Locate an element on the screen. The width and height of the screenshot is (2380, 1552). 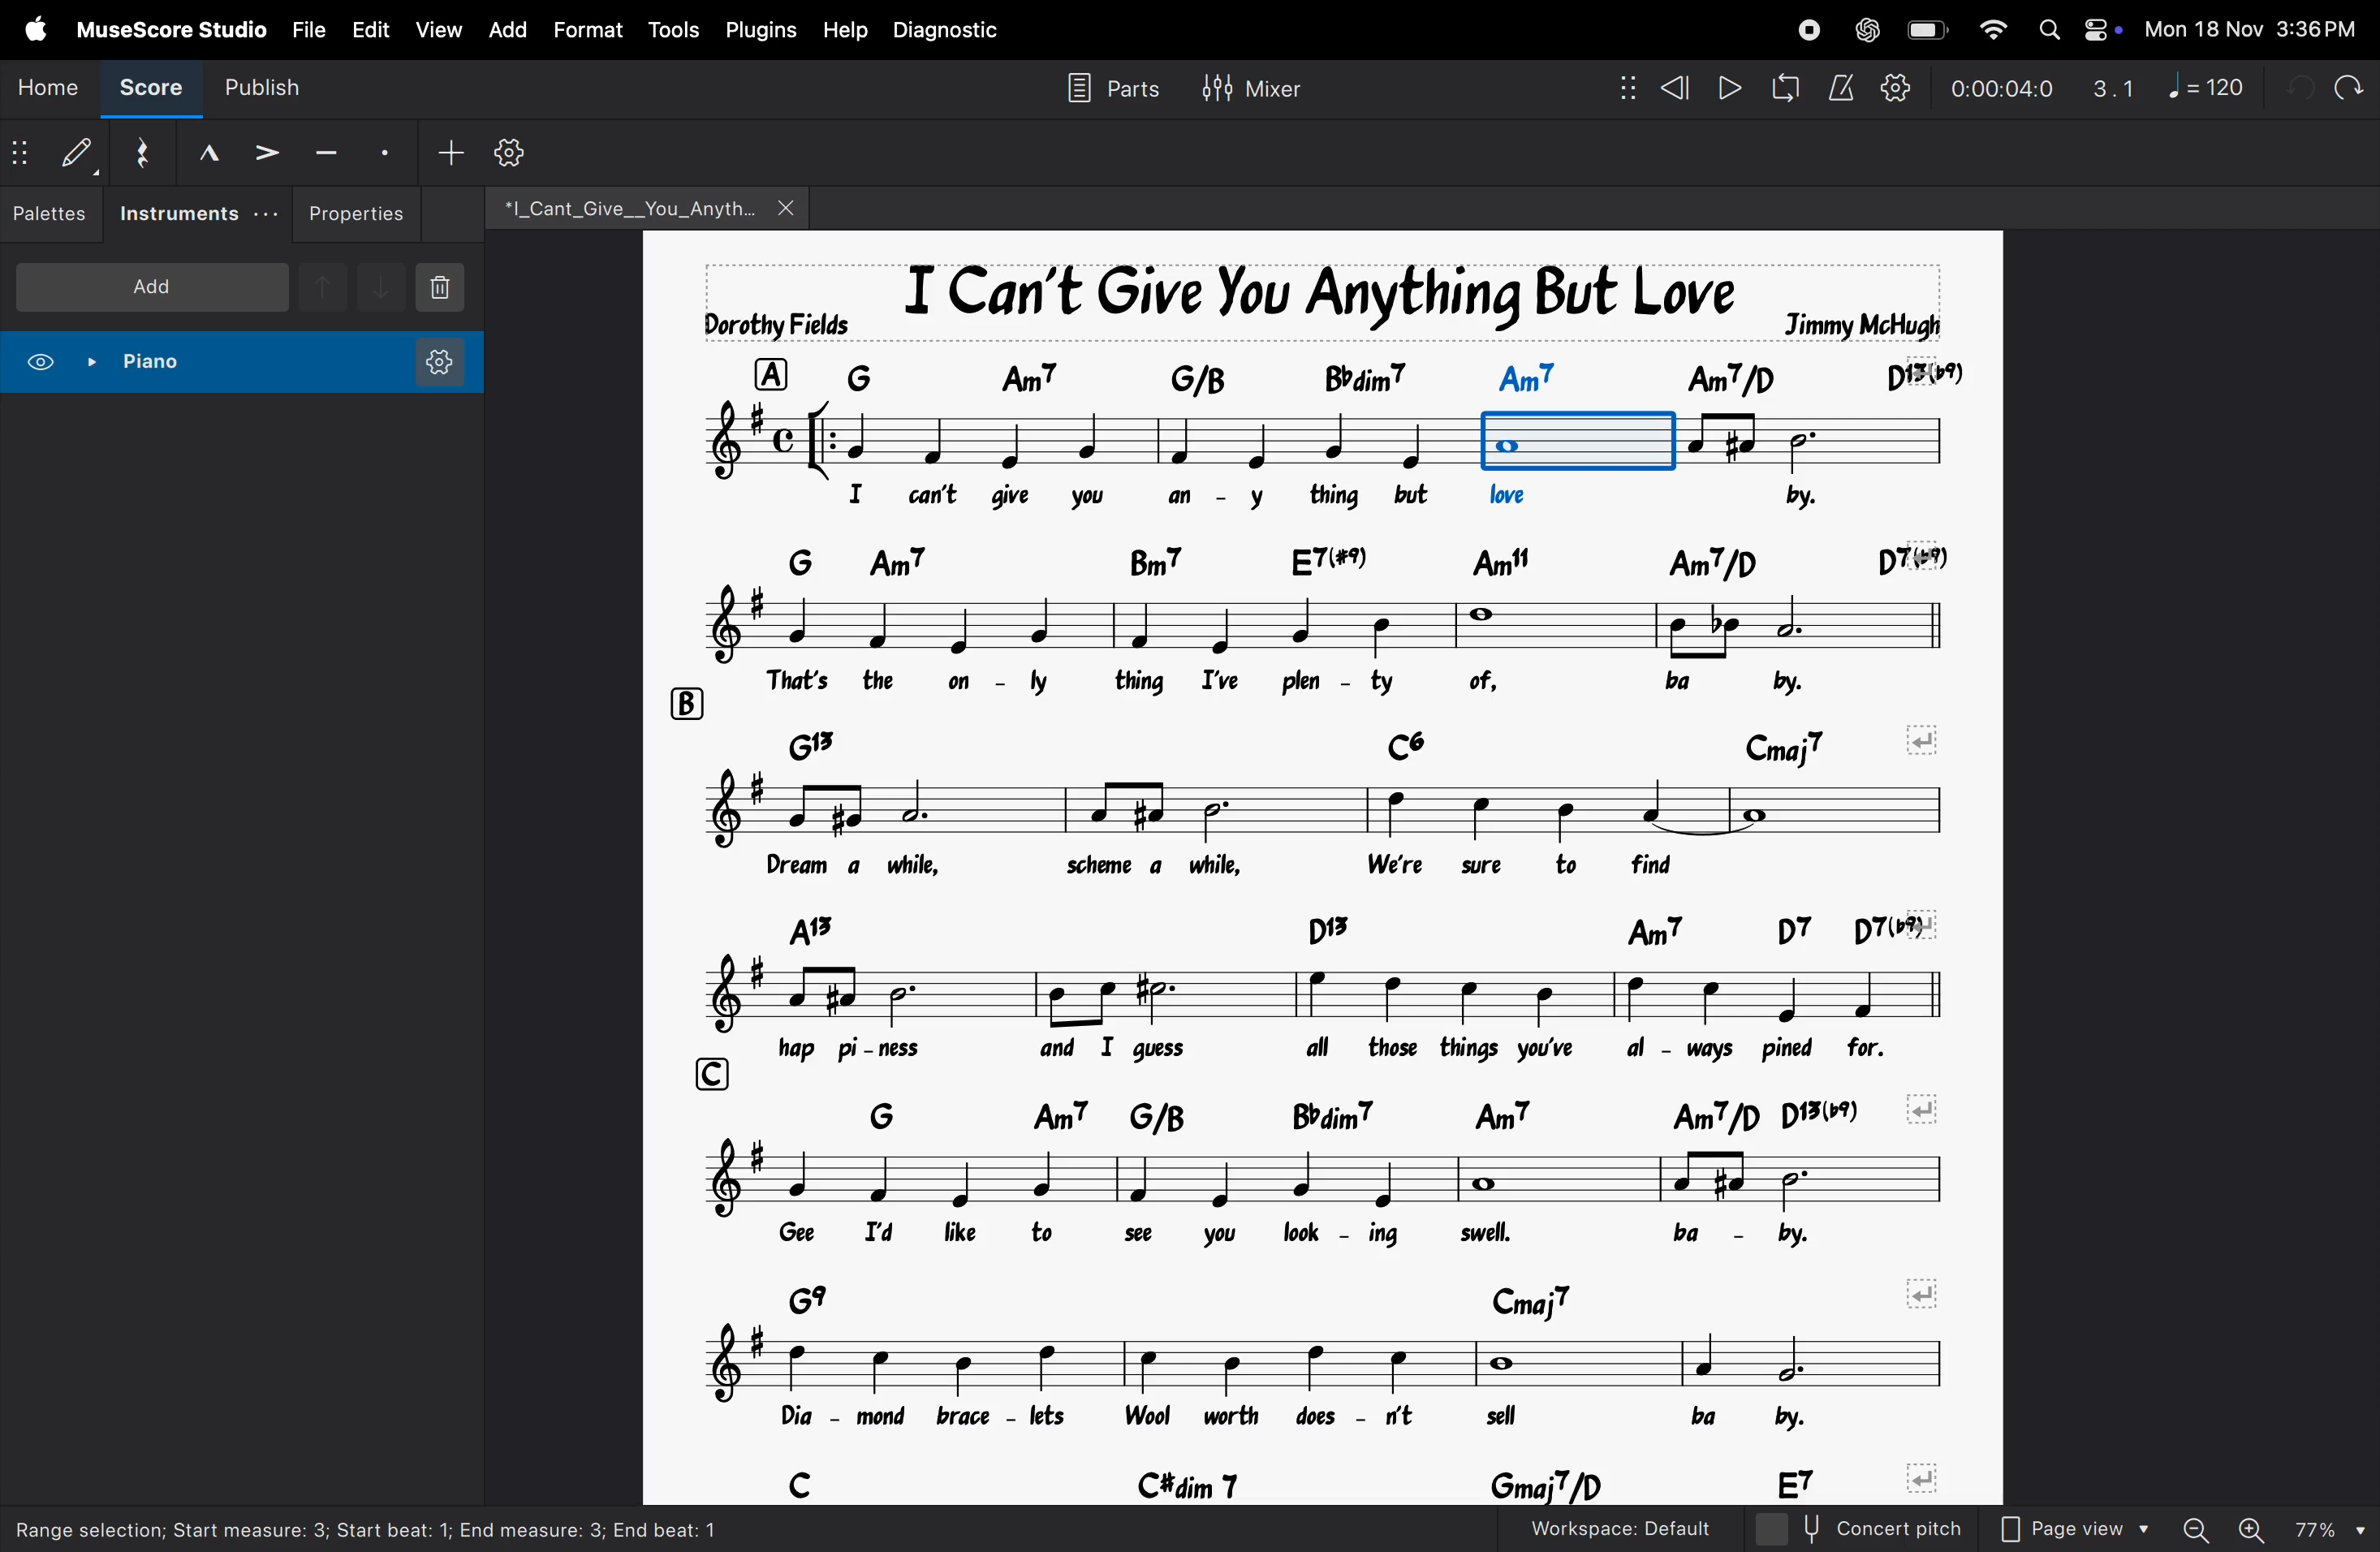
accent is located at coordinates (267, 155).